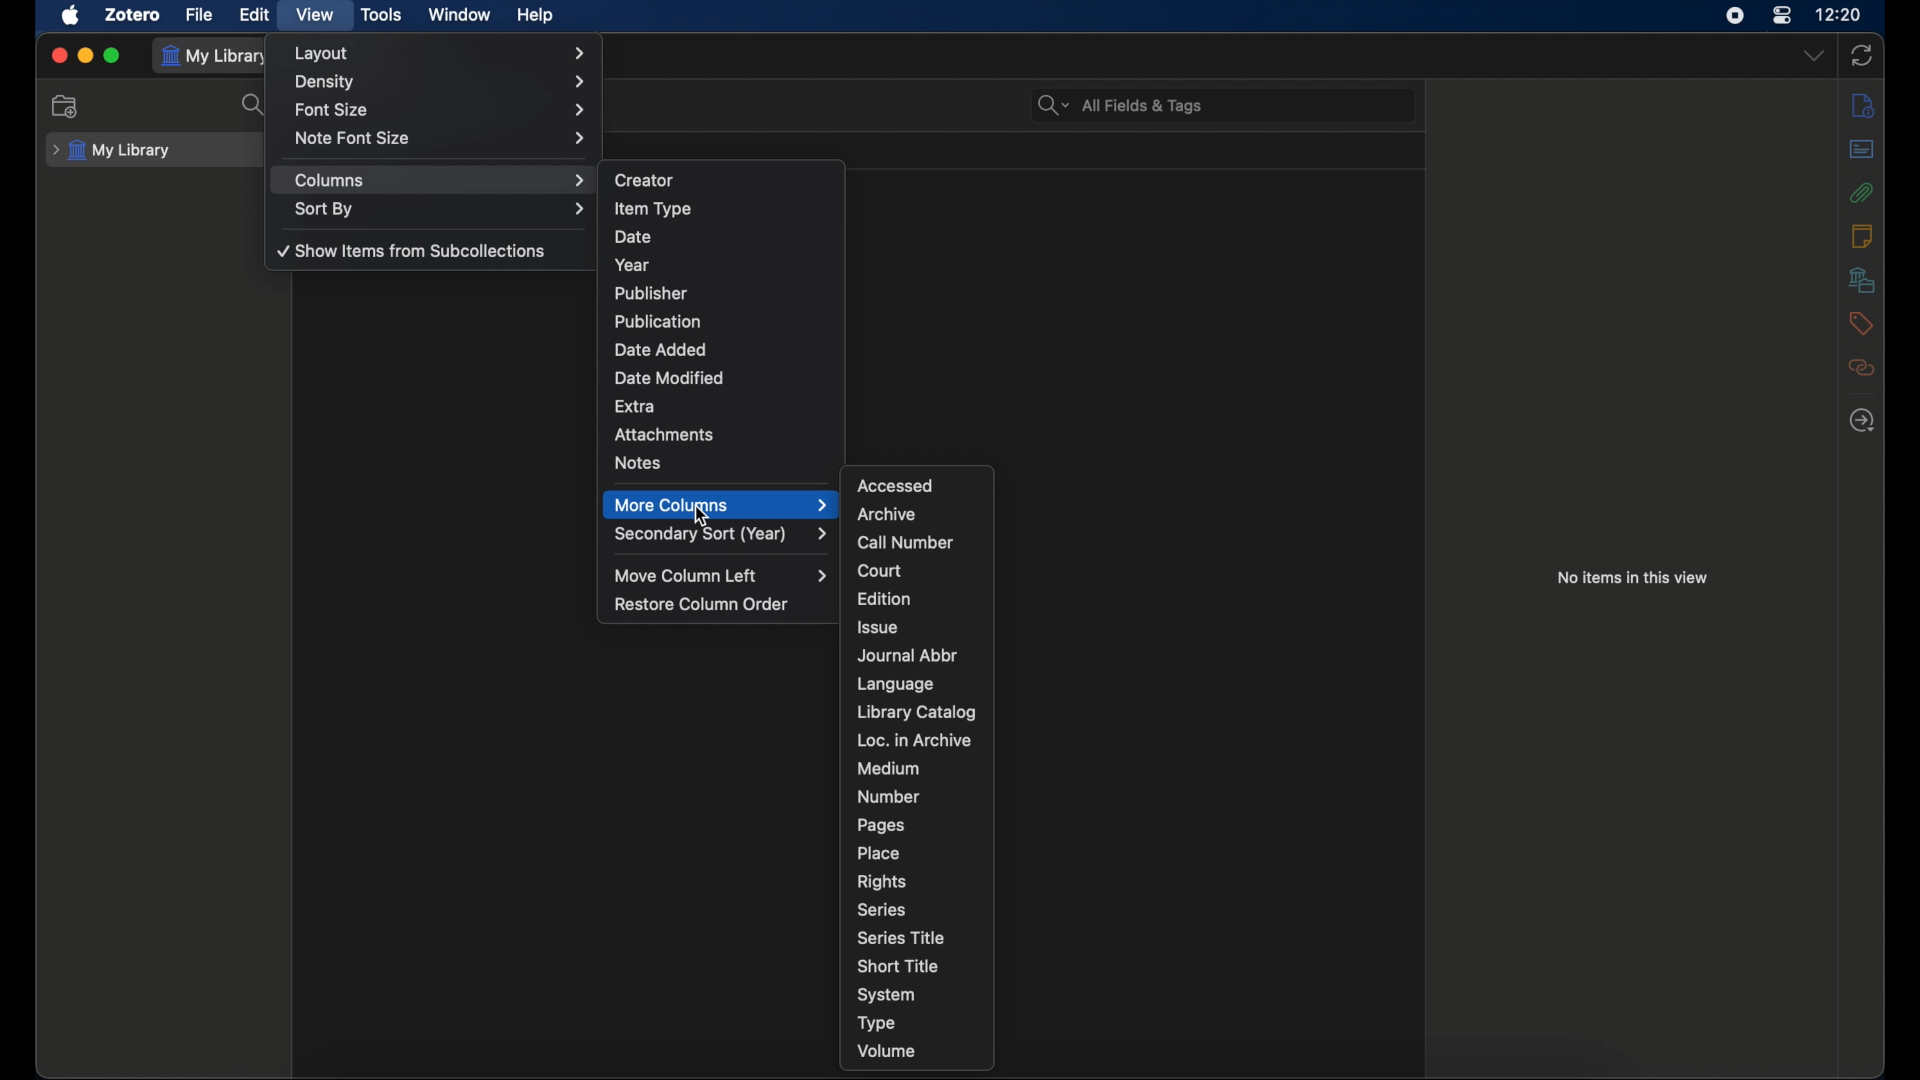 The image size is (1920, 1080). Describe the element at coordinates (1862, 420) in the screenshot. I see `locate` at that location.